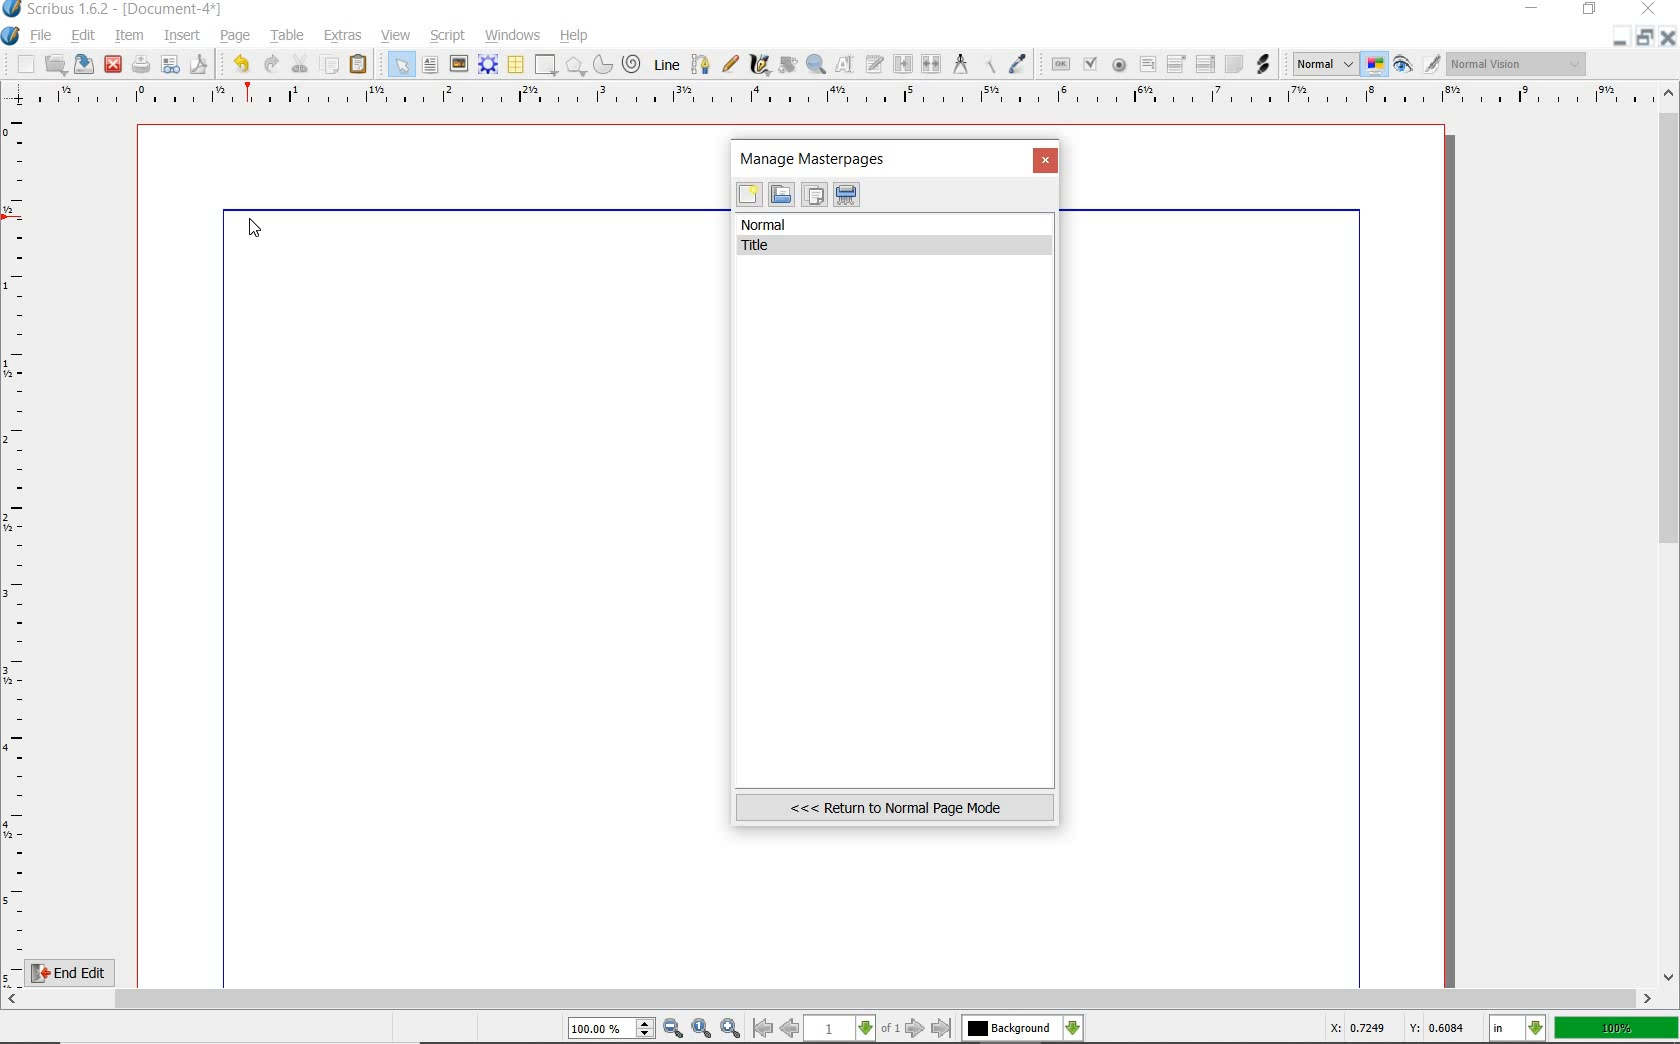  I want to click on edit, so click(81, 37).